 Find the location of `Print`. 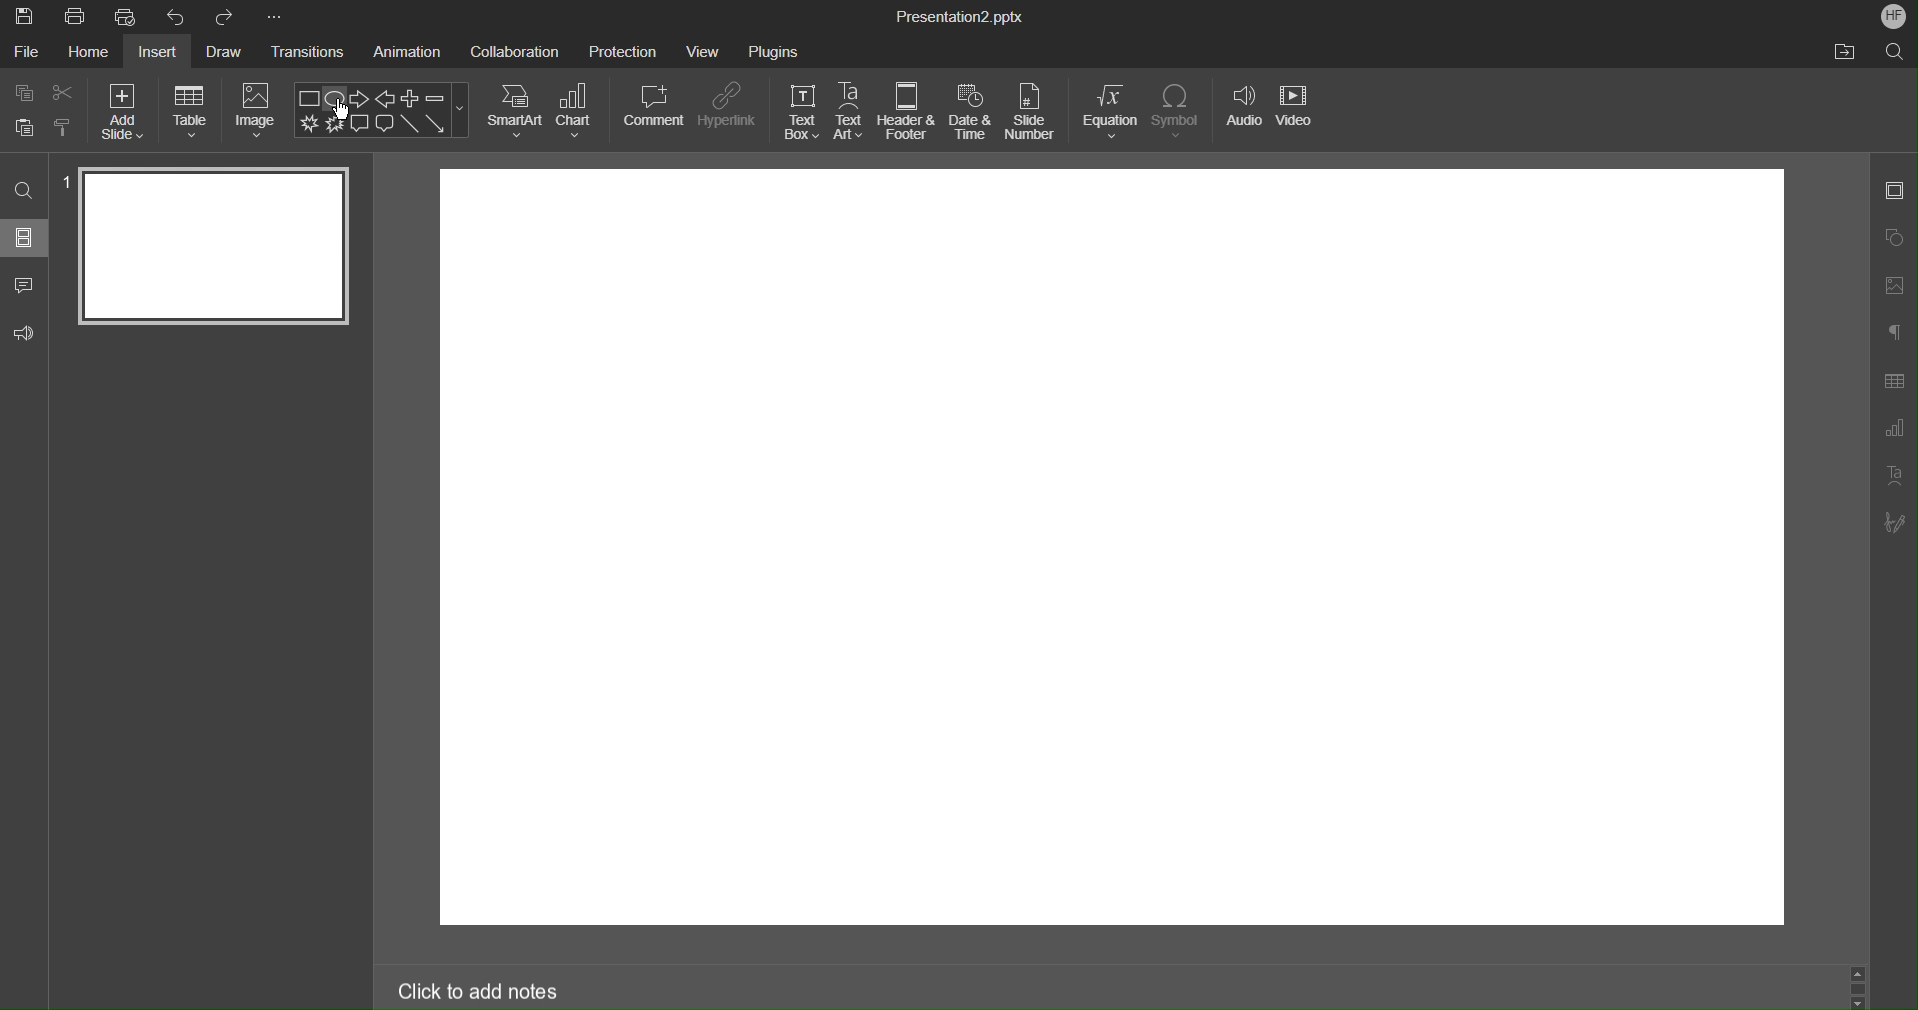

Print is located at coordinates (75, 18).